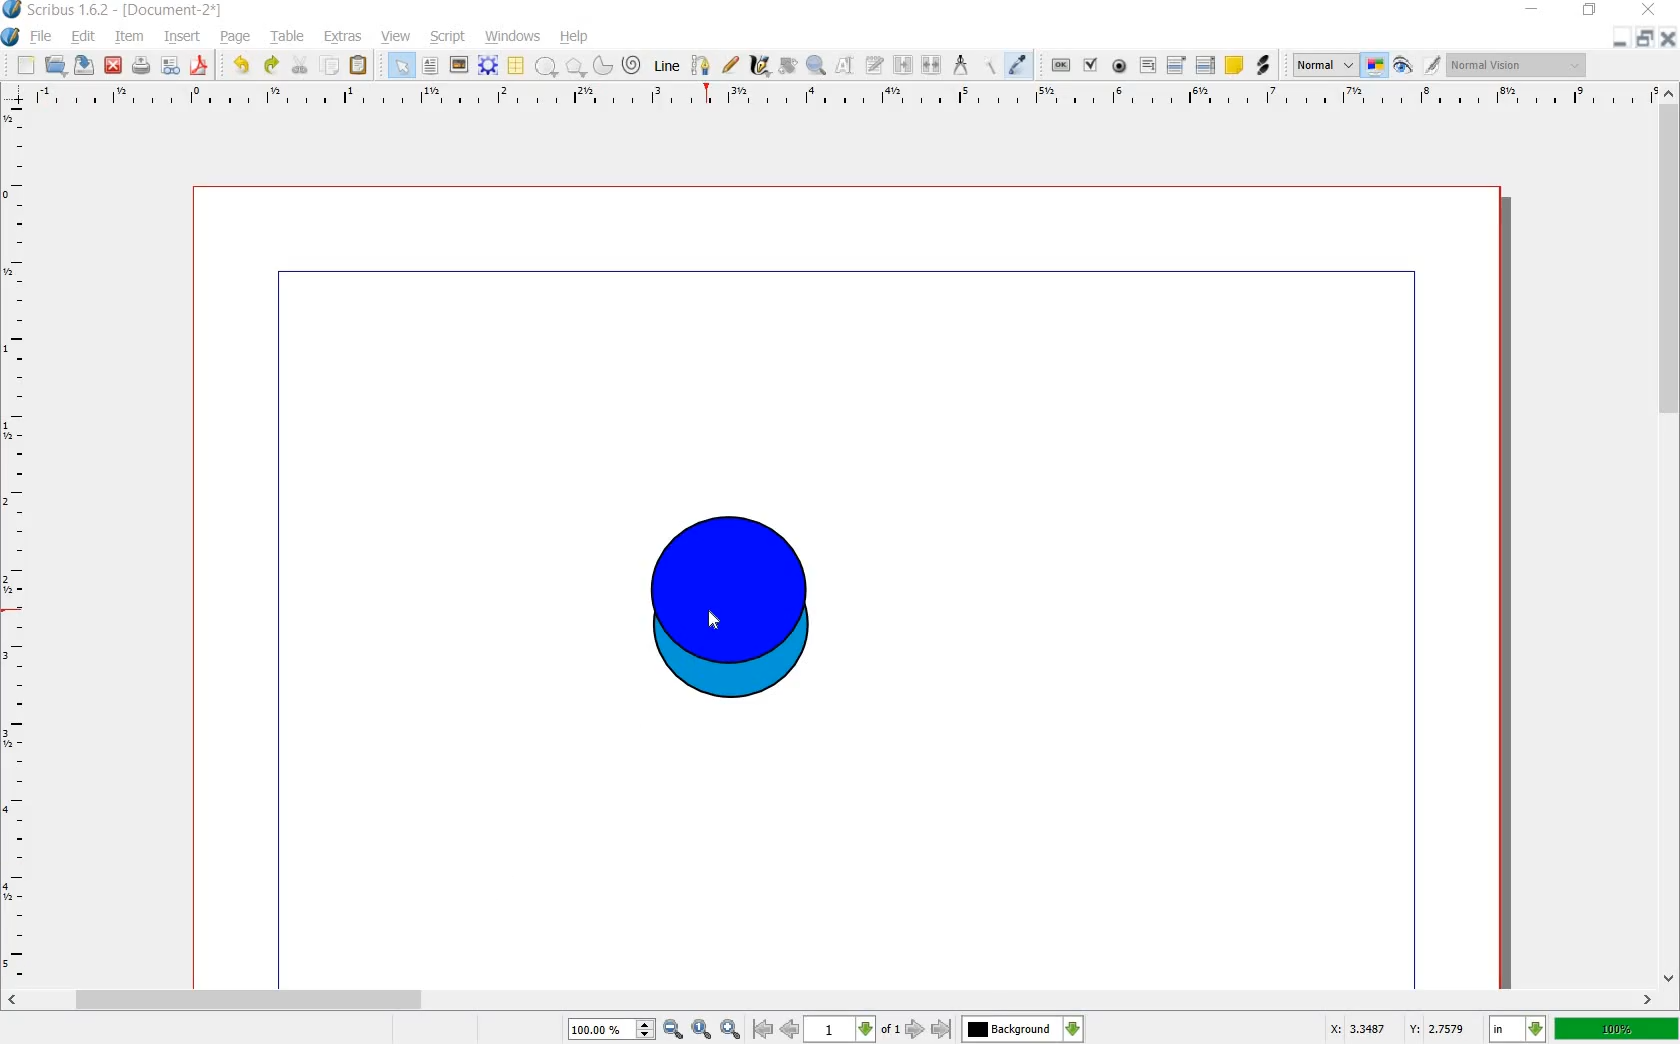 This screenshot has width=1680, height=1044. Describe the element at coordinates (289, 37) in the screenshot. I see `table` at that location.